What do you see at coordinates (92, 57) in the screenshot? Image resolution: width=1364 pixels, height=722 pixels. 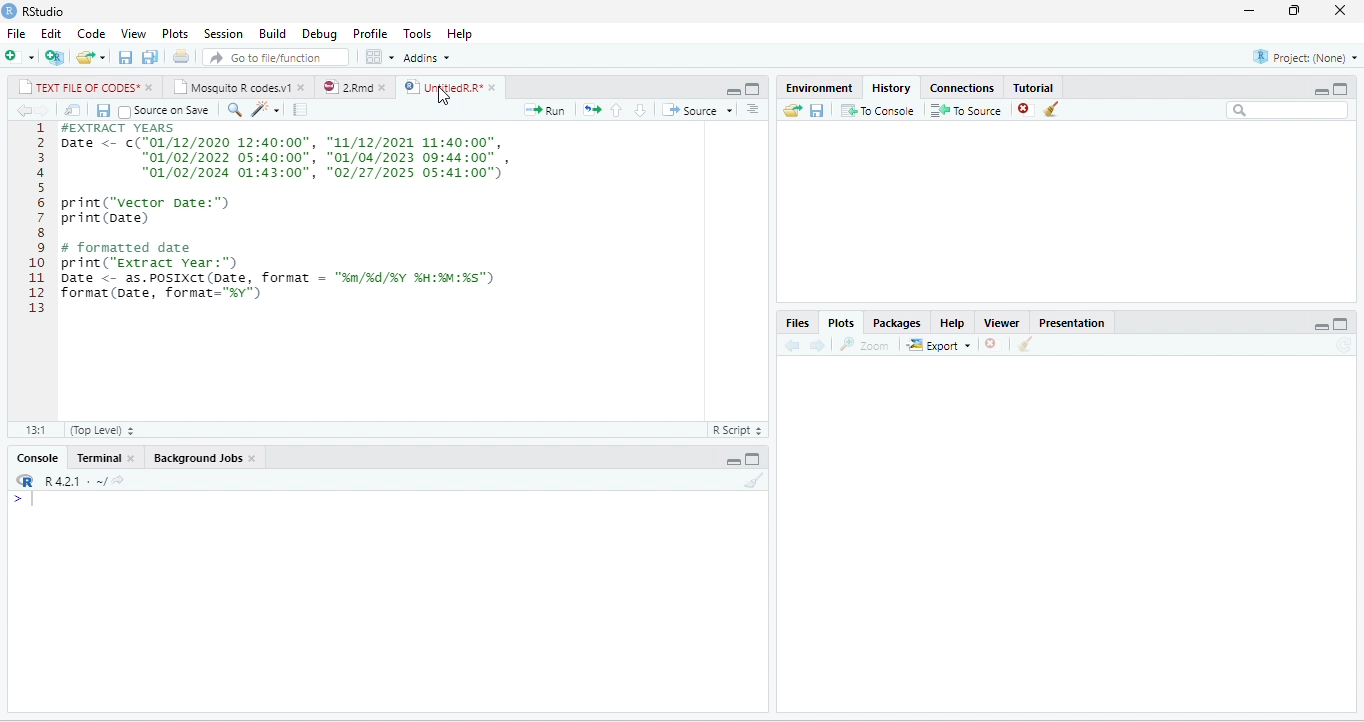 I see `open file` at bounding box center [92, 57].